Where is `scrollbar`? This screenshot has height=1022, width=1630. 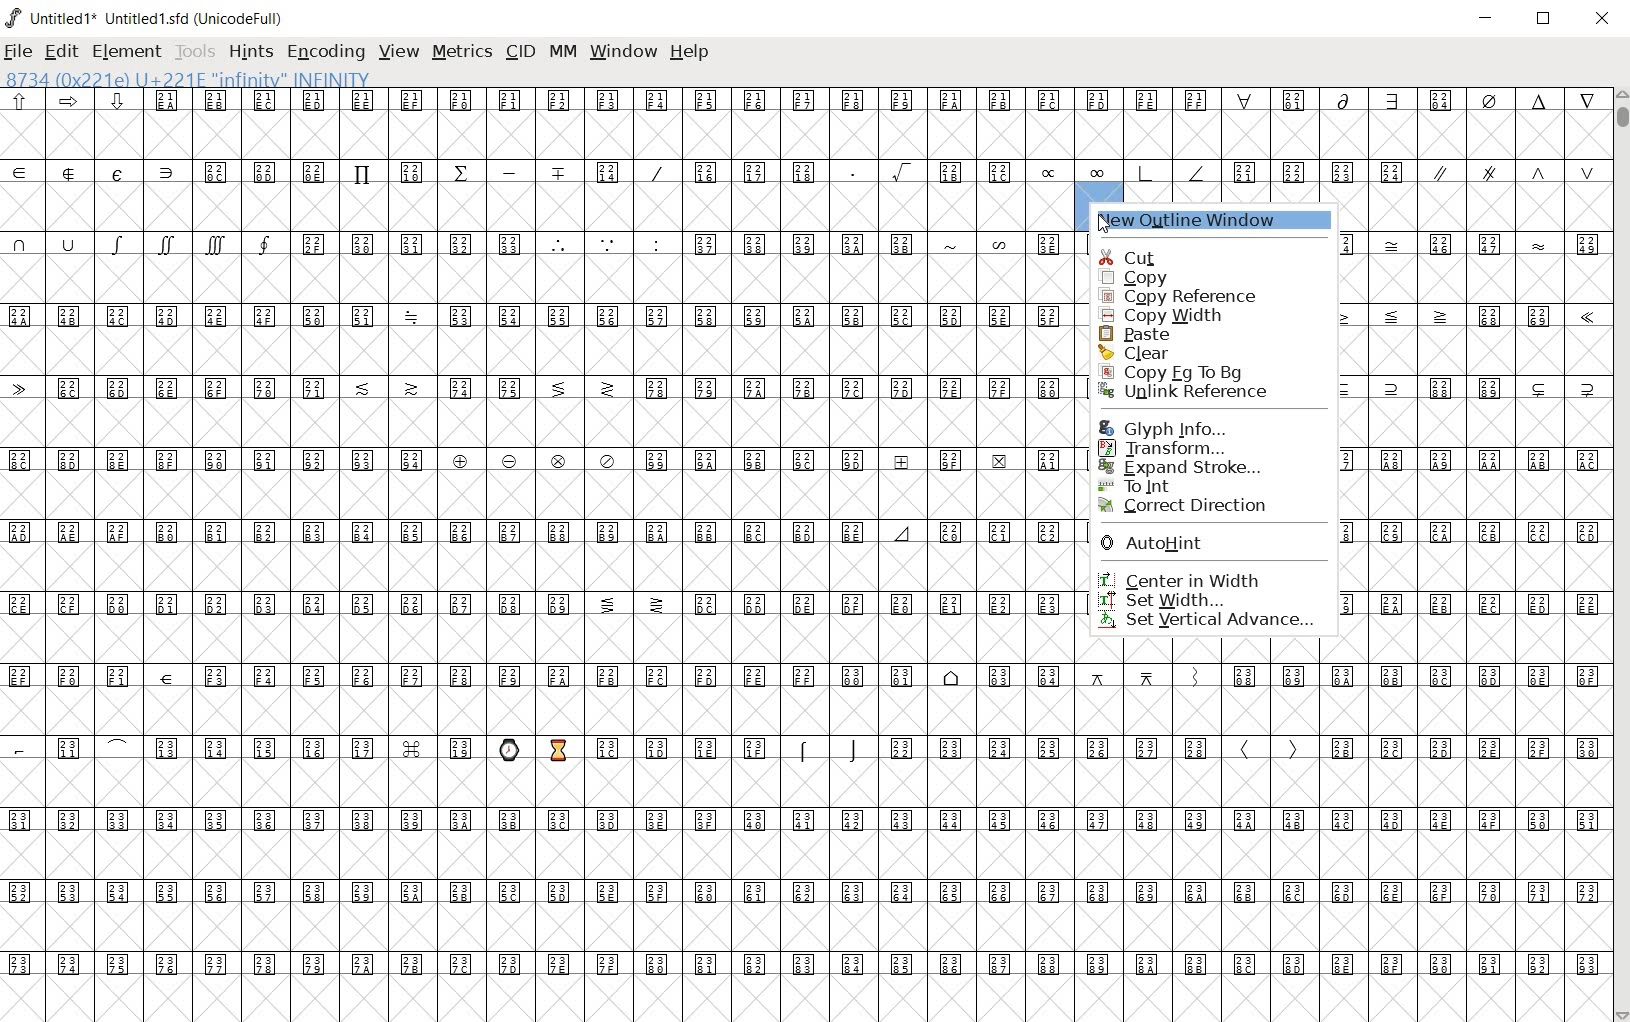 scrollbar is located at coordinates (1620, 553).